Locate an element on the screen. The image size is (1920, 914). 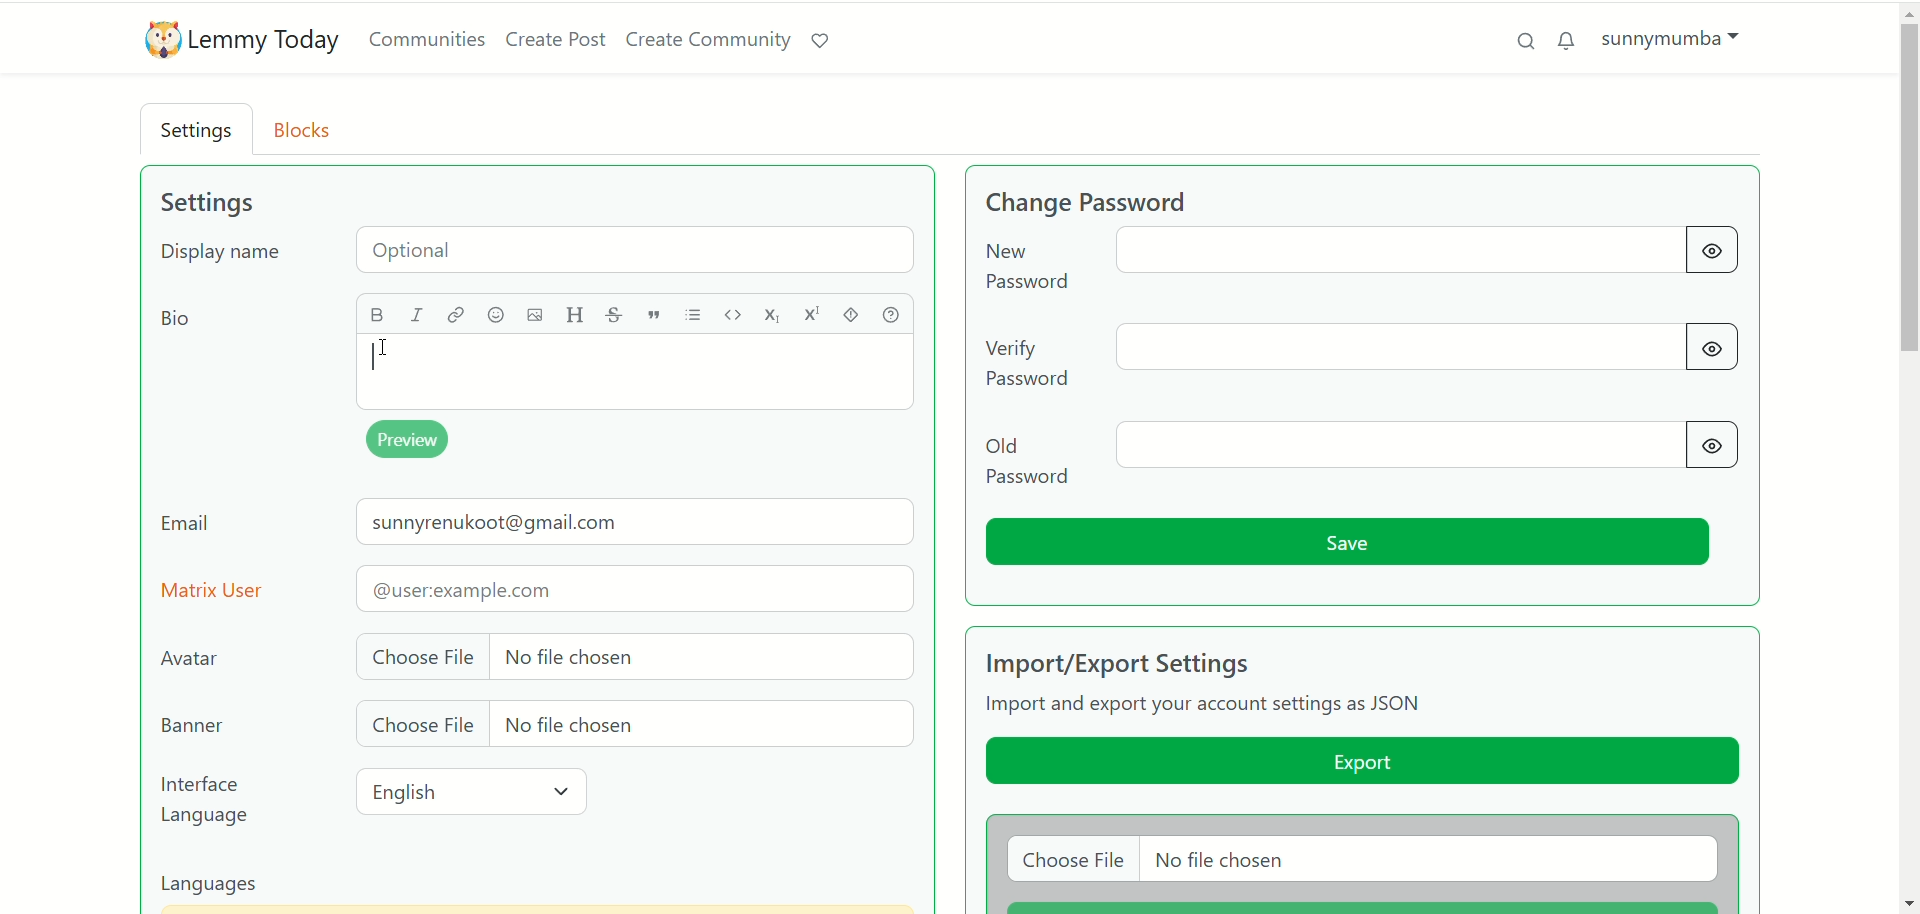
list is located at coordinates (697, 315).